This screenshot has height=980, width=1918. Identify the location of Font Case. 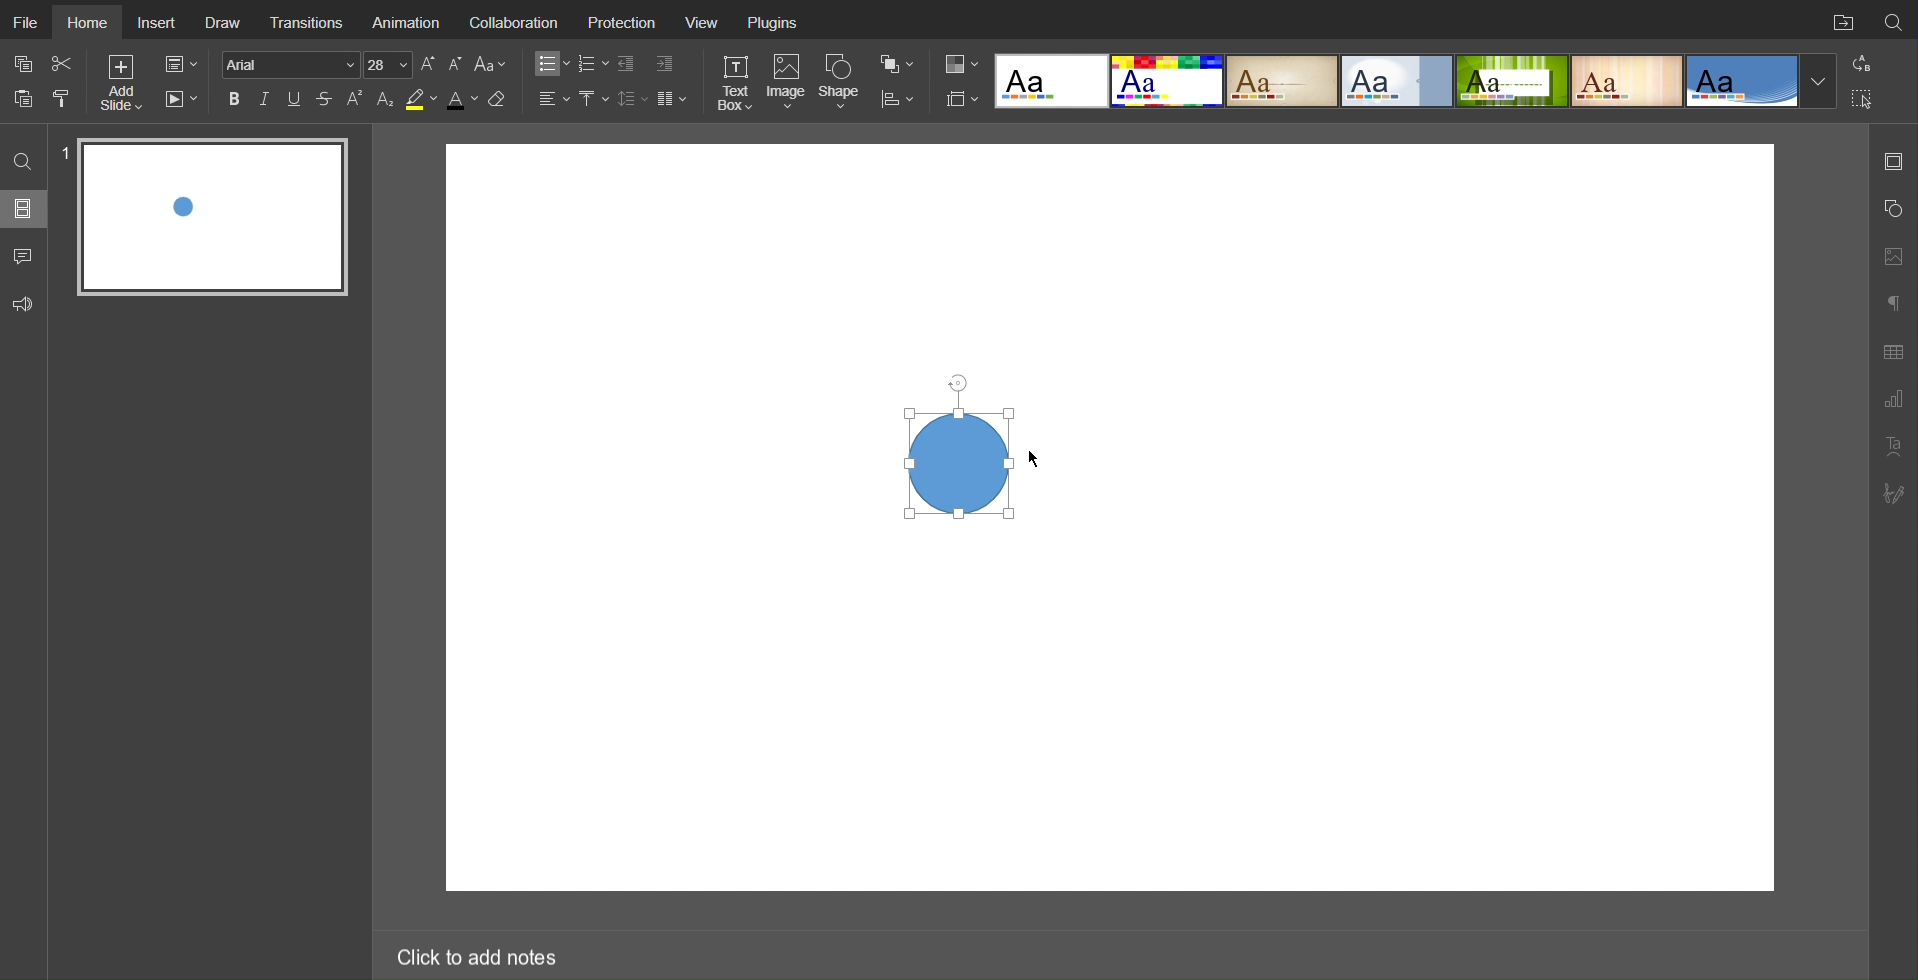
(492, 64).